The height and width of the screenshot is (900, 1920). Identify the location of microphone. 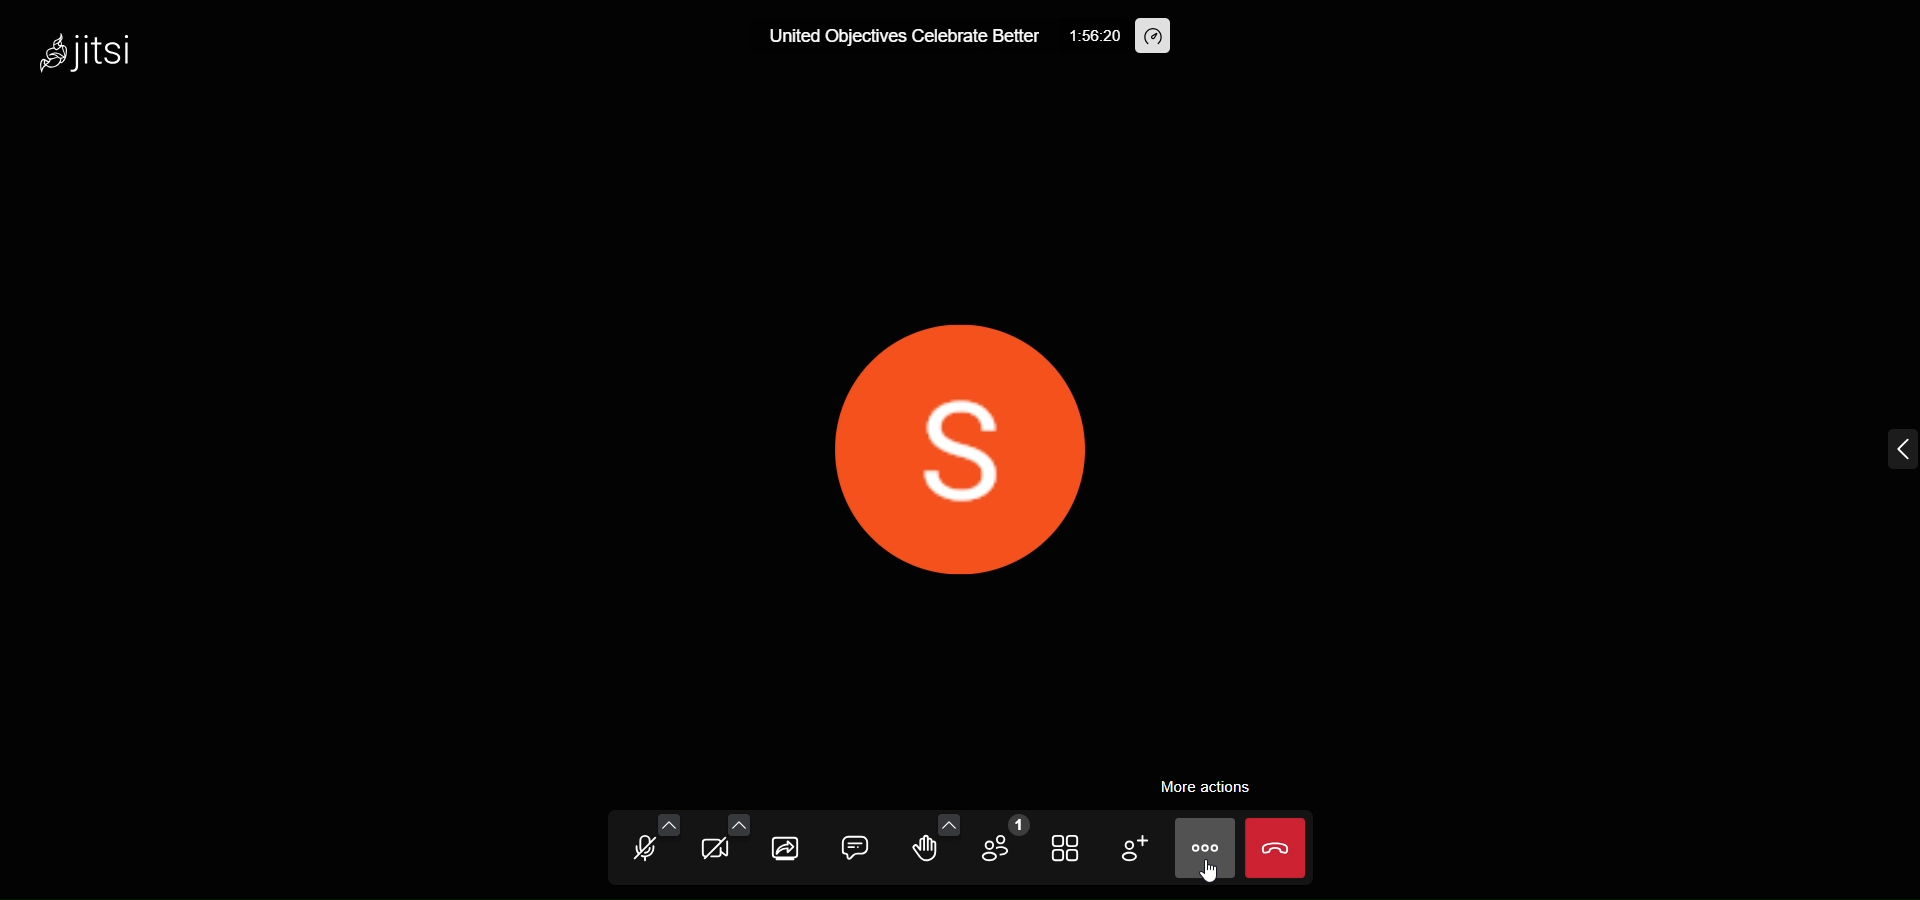
(643, 850).